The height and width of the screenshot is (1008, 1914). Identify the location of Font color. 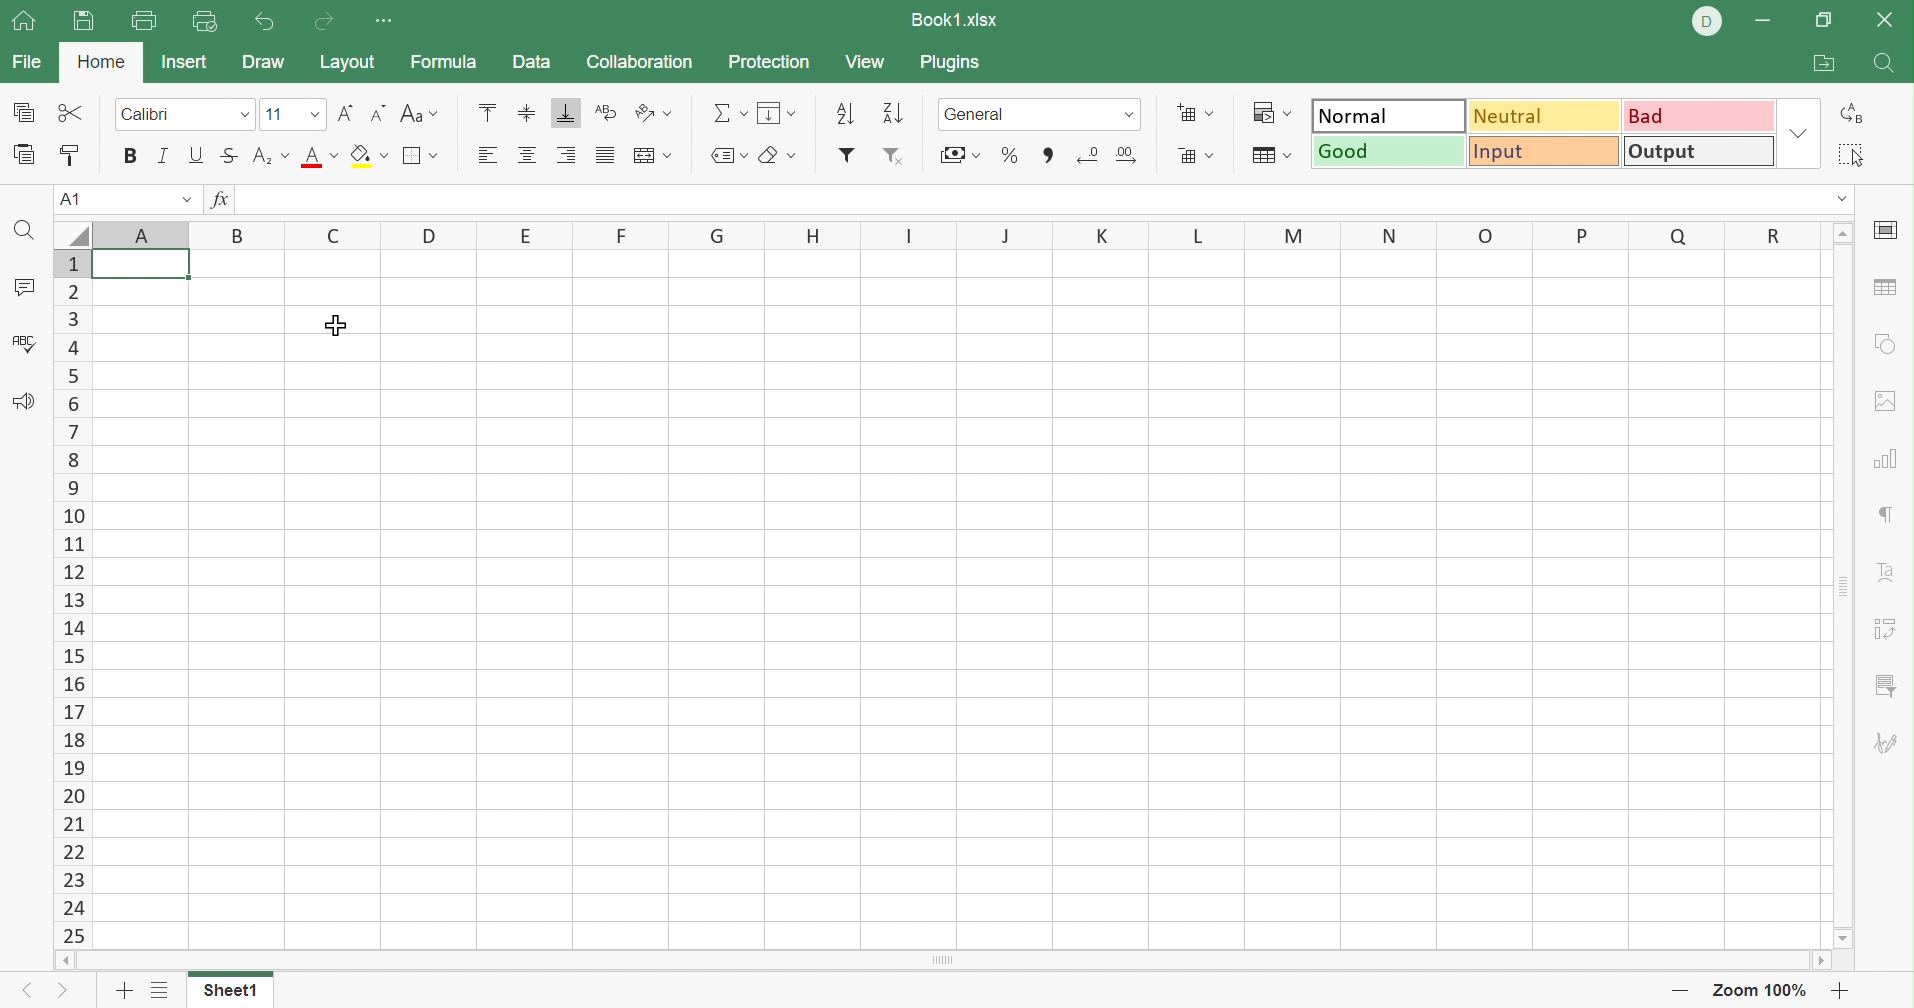
(322, 155).